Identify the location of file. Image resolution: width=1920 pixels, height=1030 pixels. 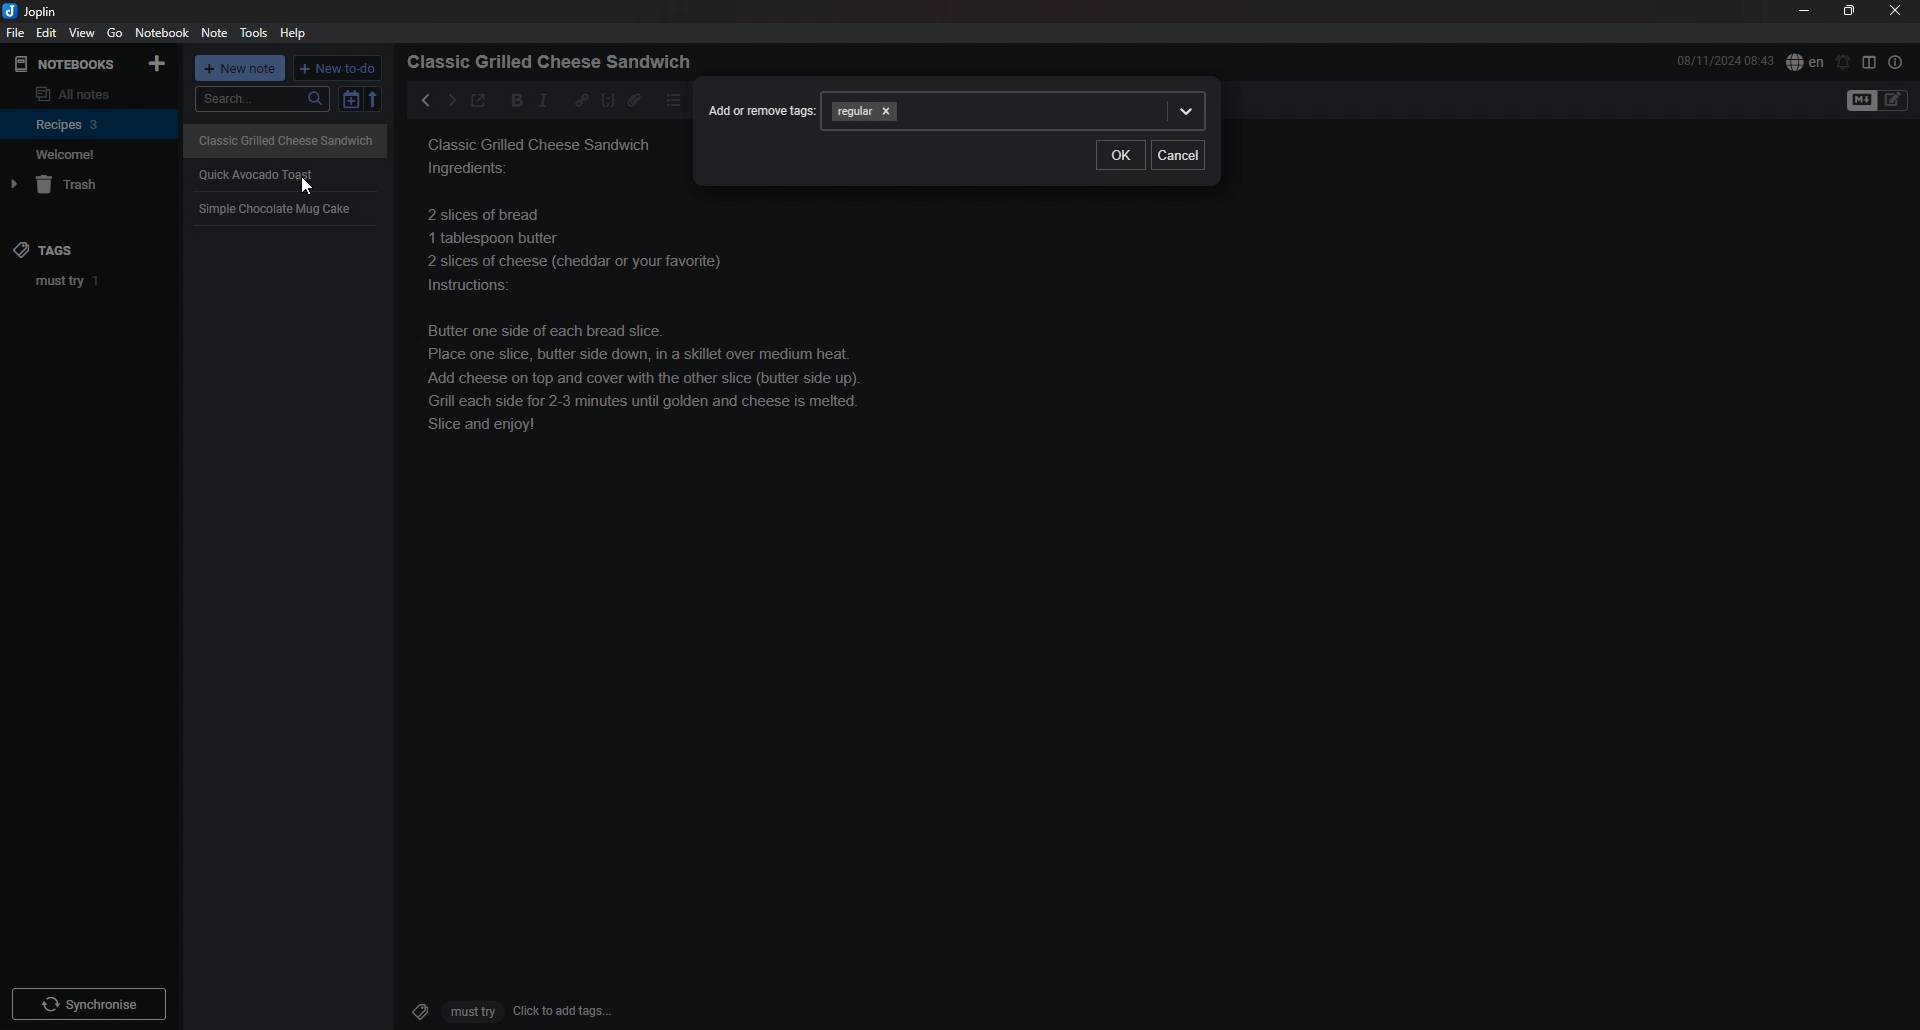
(14, 34).